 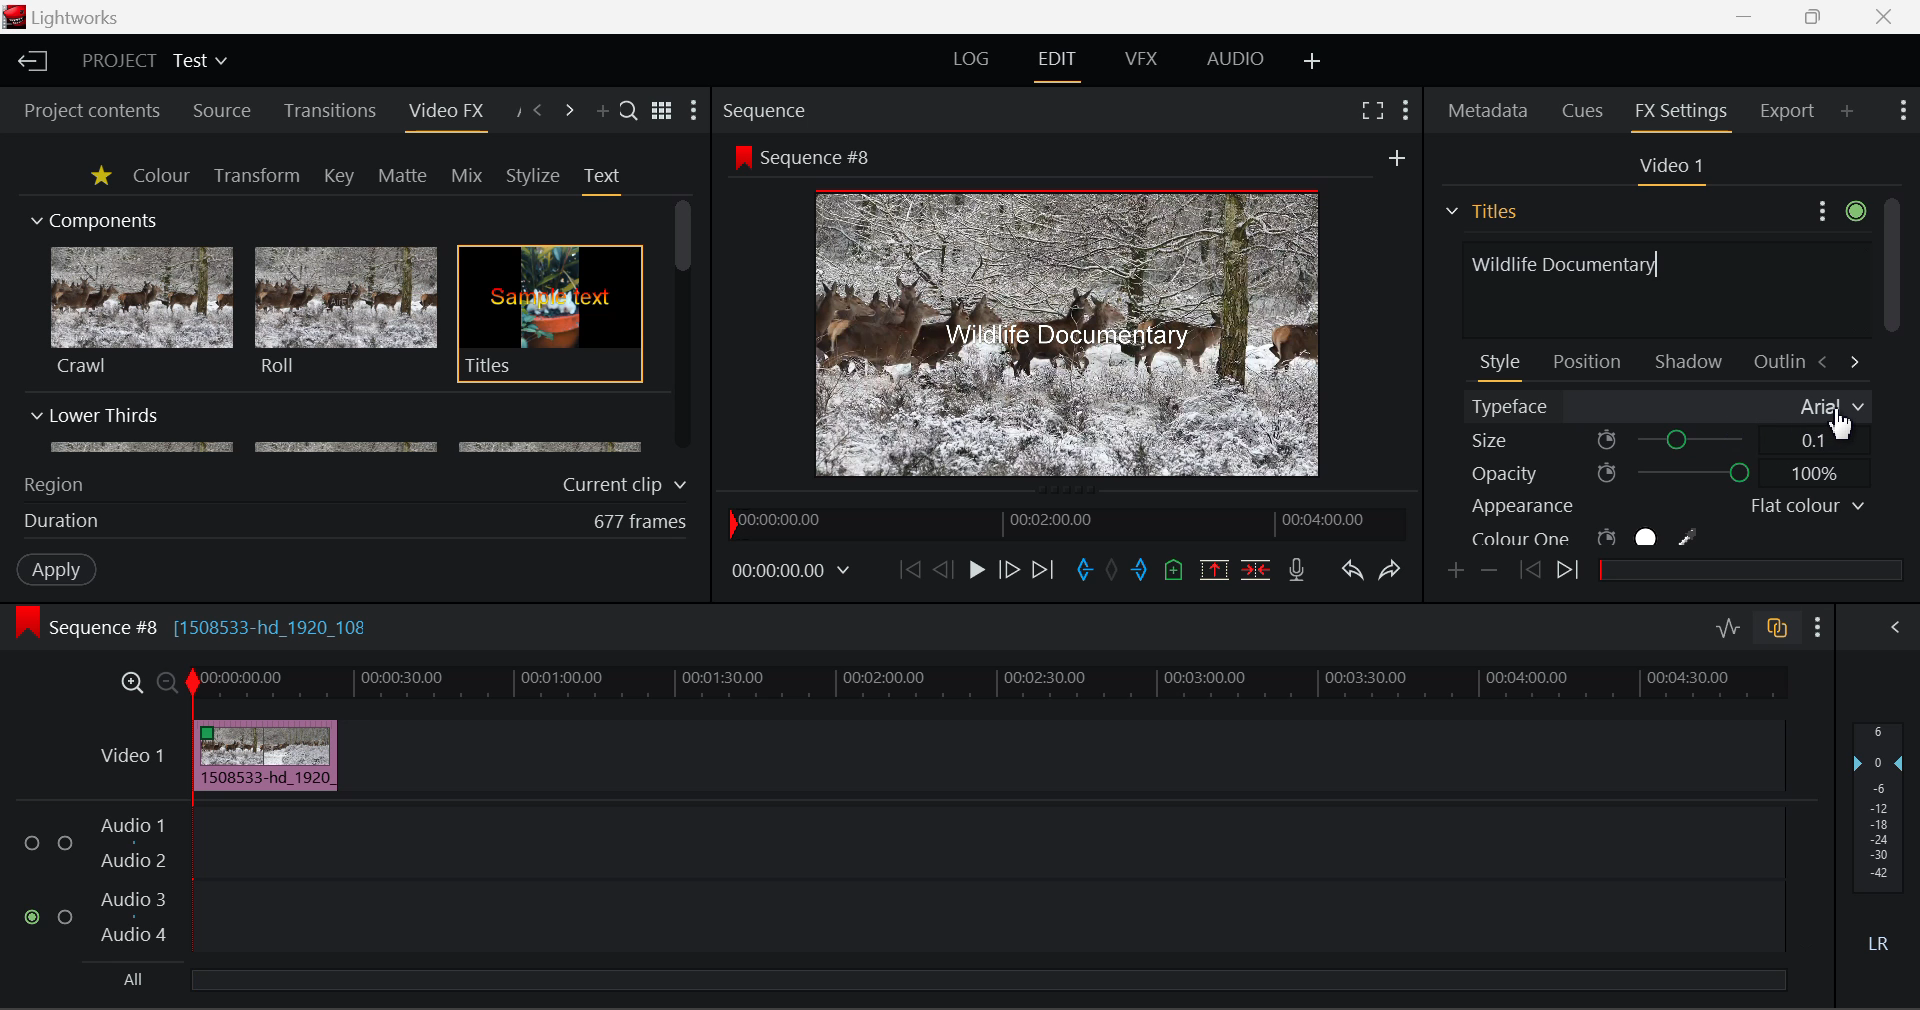 What do you see at coordinates (1666, 506) in the screenshot?
I see `Appearance` at bounding box center [1666, 506].